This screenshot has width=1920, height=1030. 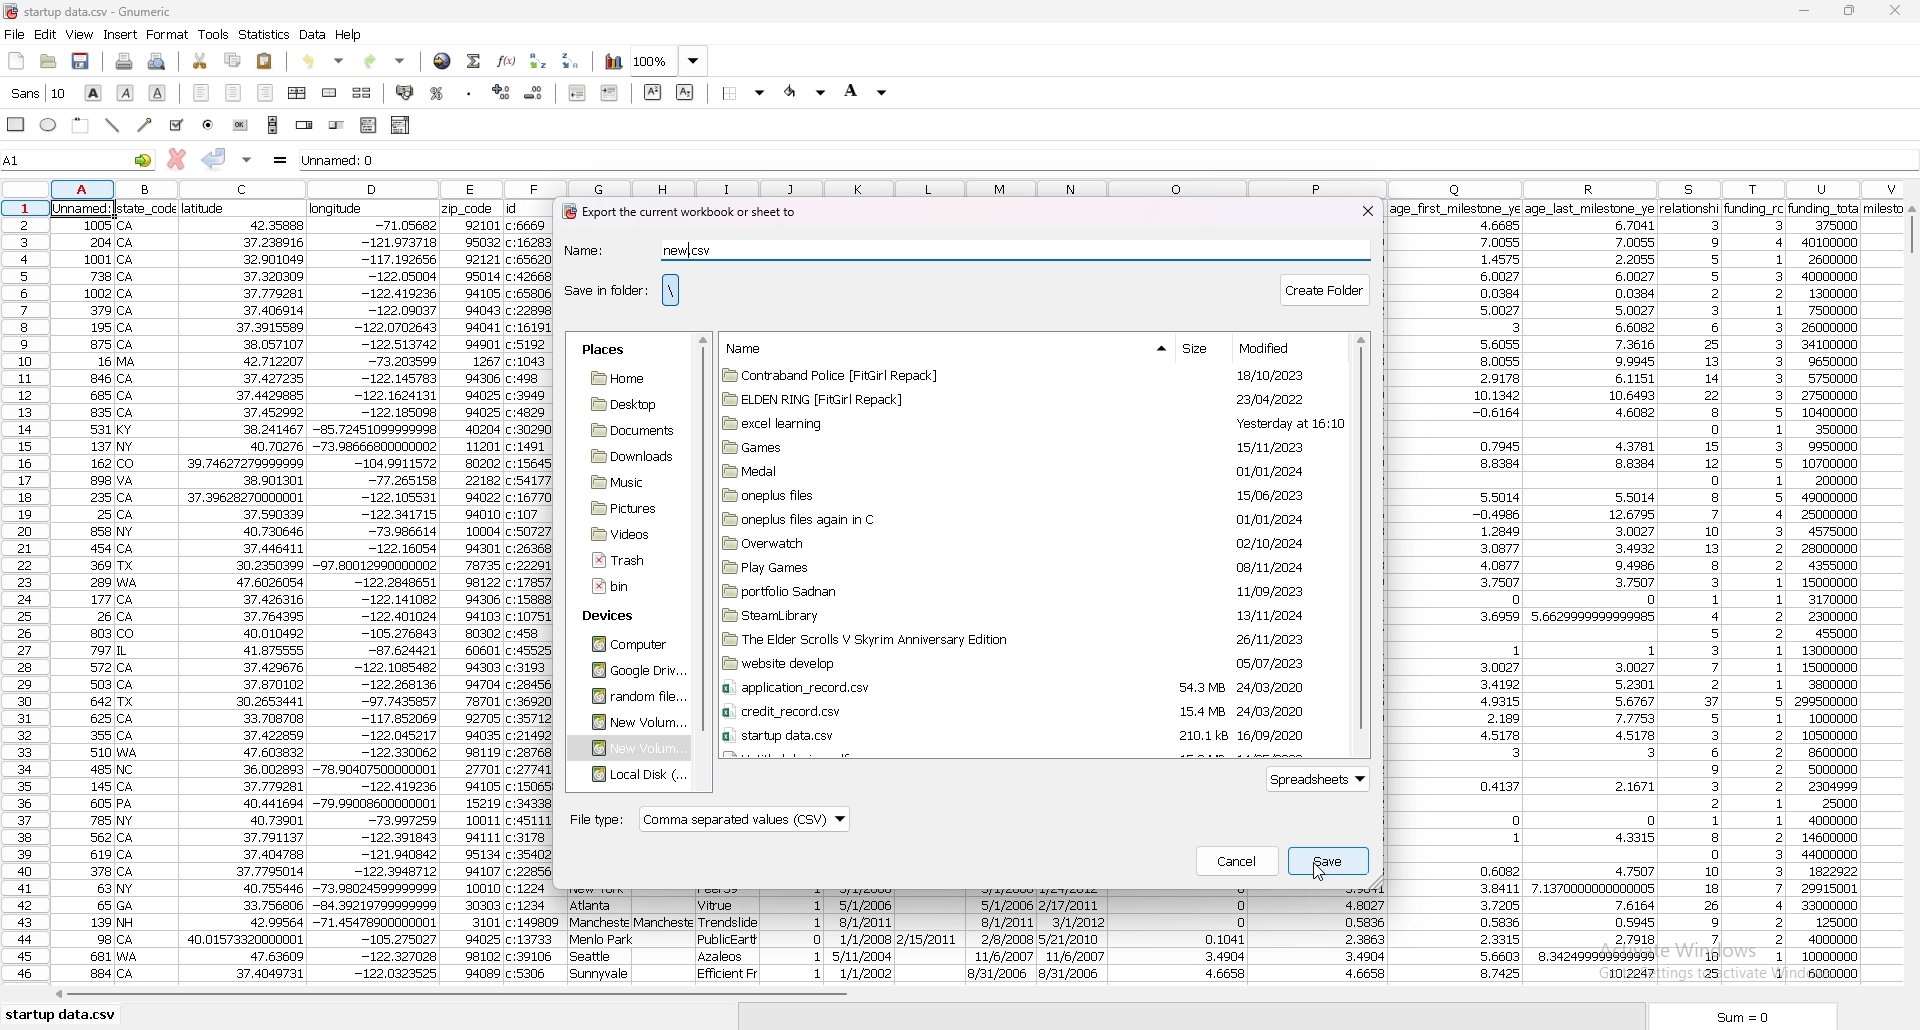 I want to click on save, so click(x=82, y=61).